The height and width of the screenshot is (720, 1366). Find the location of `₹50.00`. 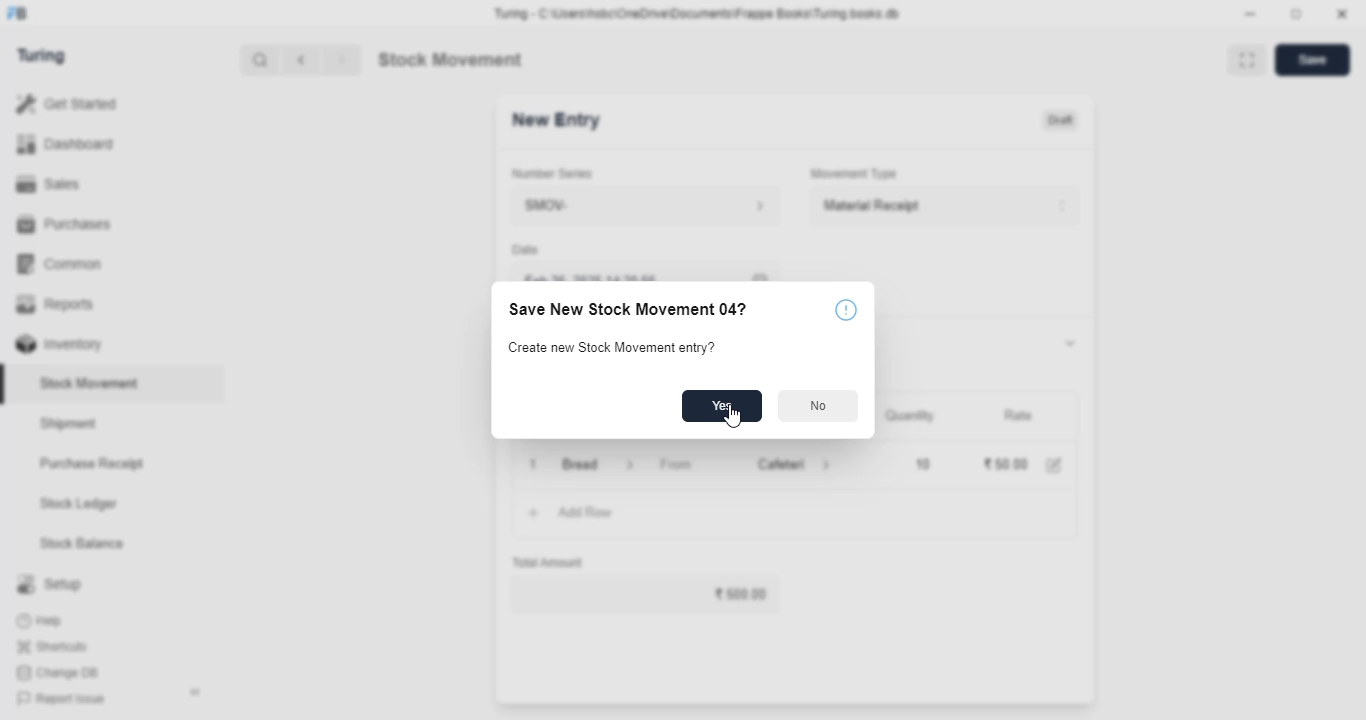

₹50.00 is located at coordinates (647, 594).